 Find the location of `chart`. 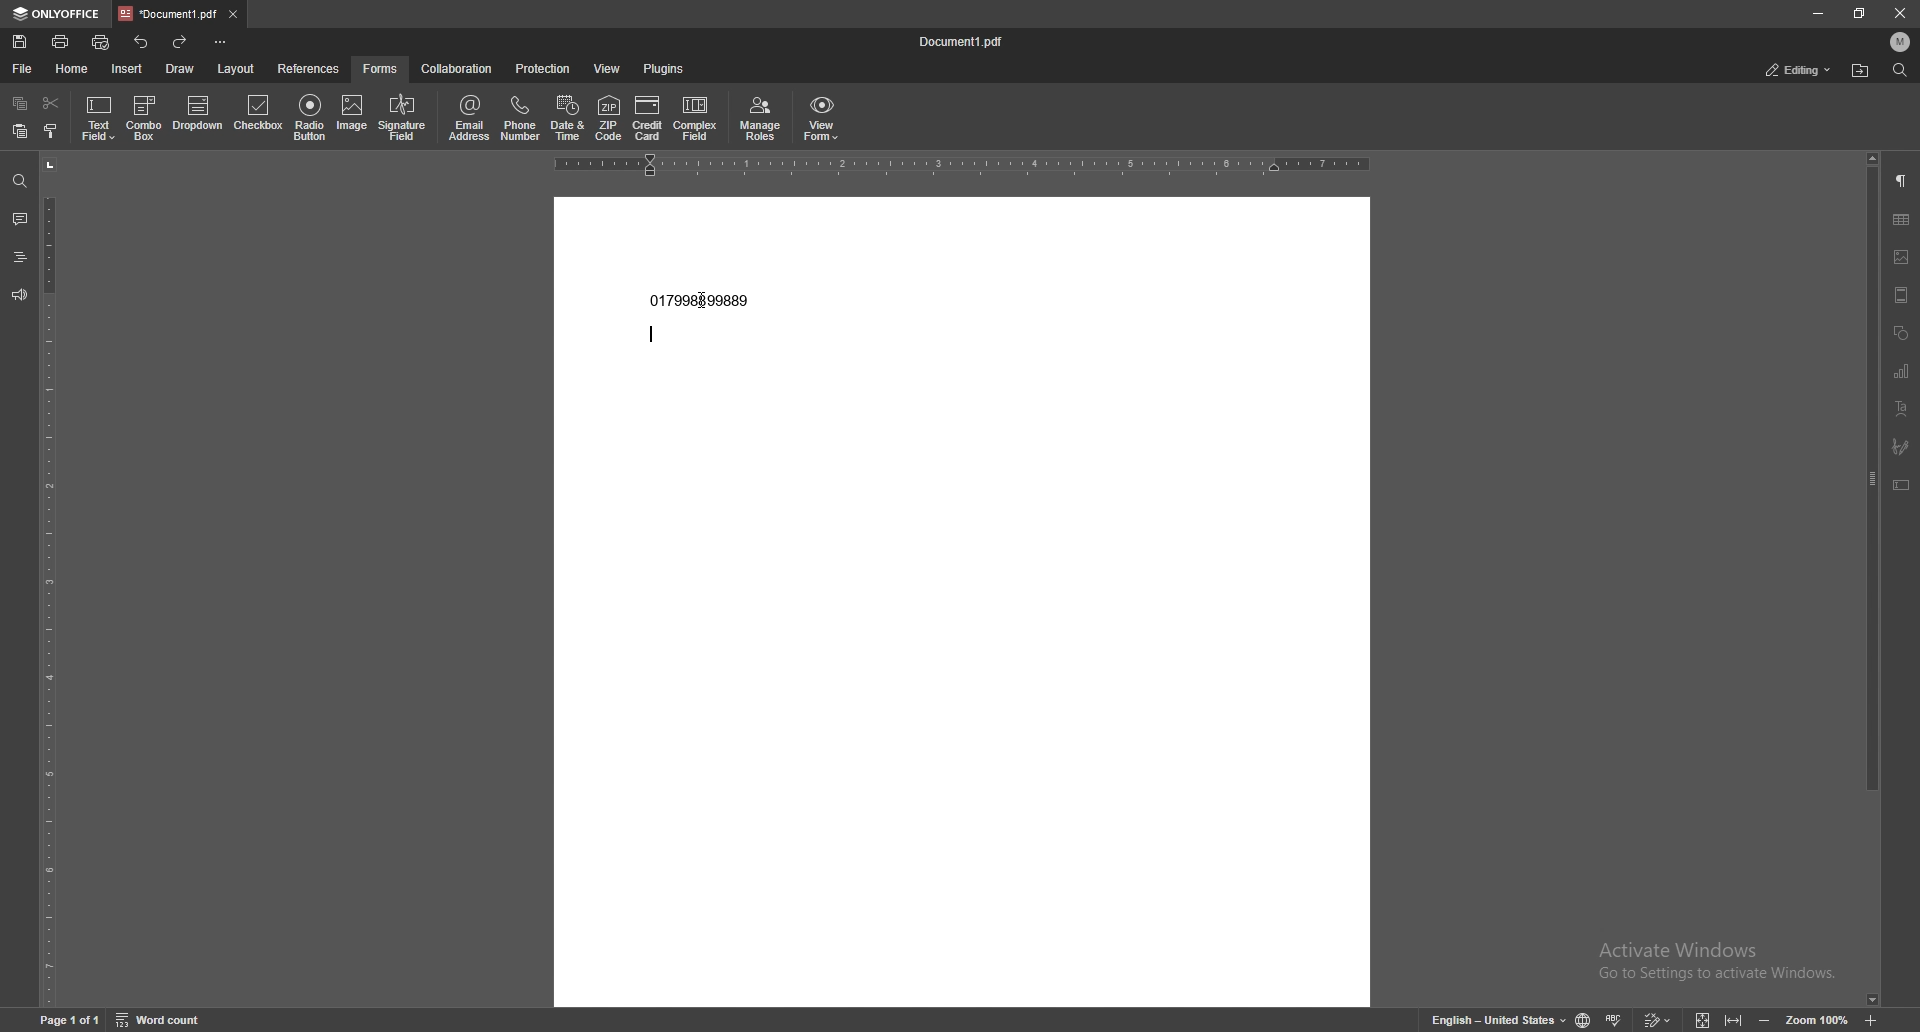

chart is located at coordinates (1902, 370).